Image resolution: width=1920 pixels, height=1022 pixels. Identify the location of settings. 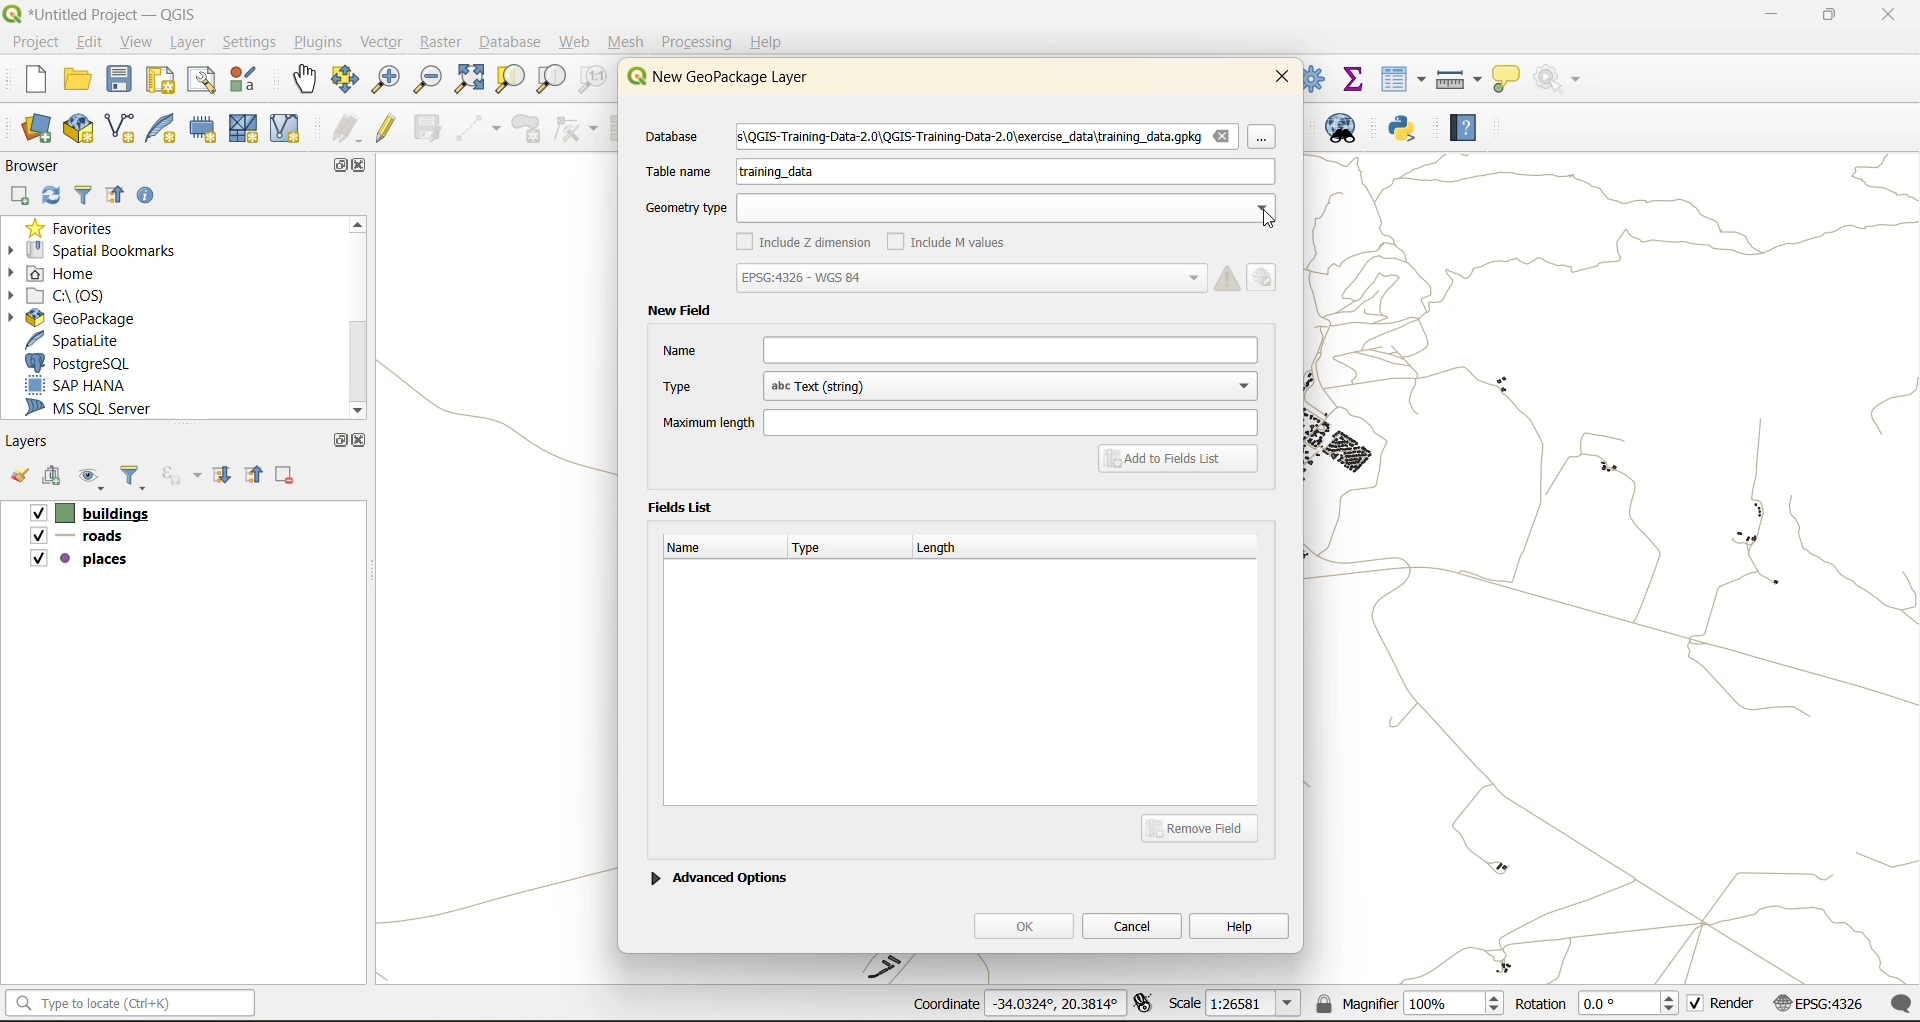
(250, 42).